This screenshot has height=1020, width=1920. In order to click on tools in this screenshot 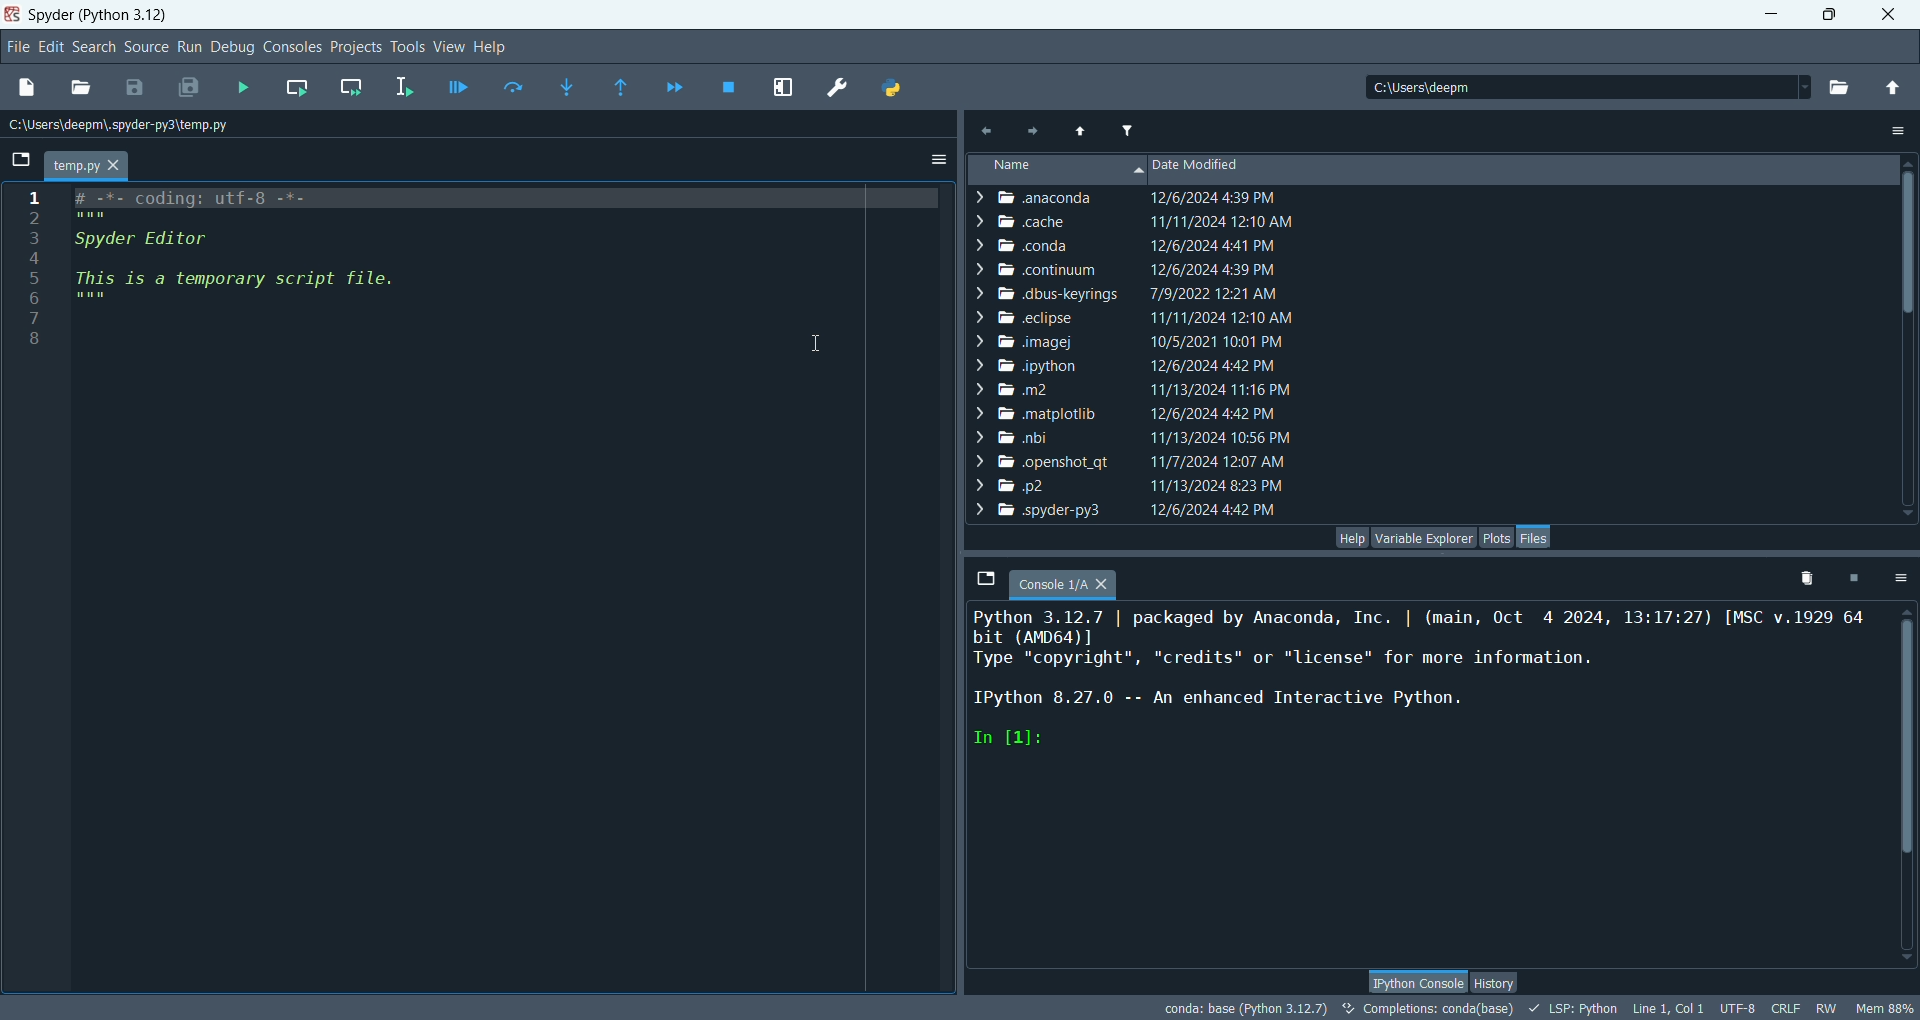, I will do `click(409, 46)`.